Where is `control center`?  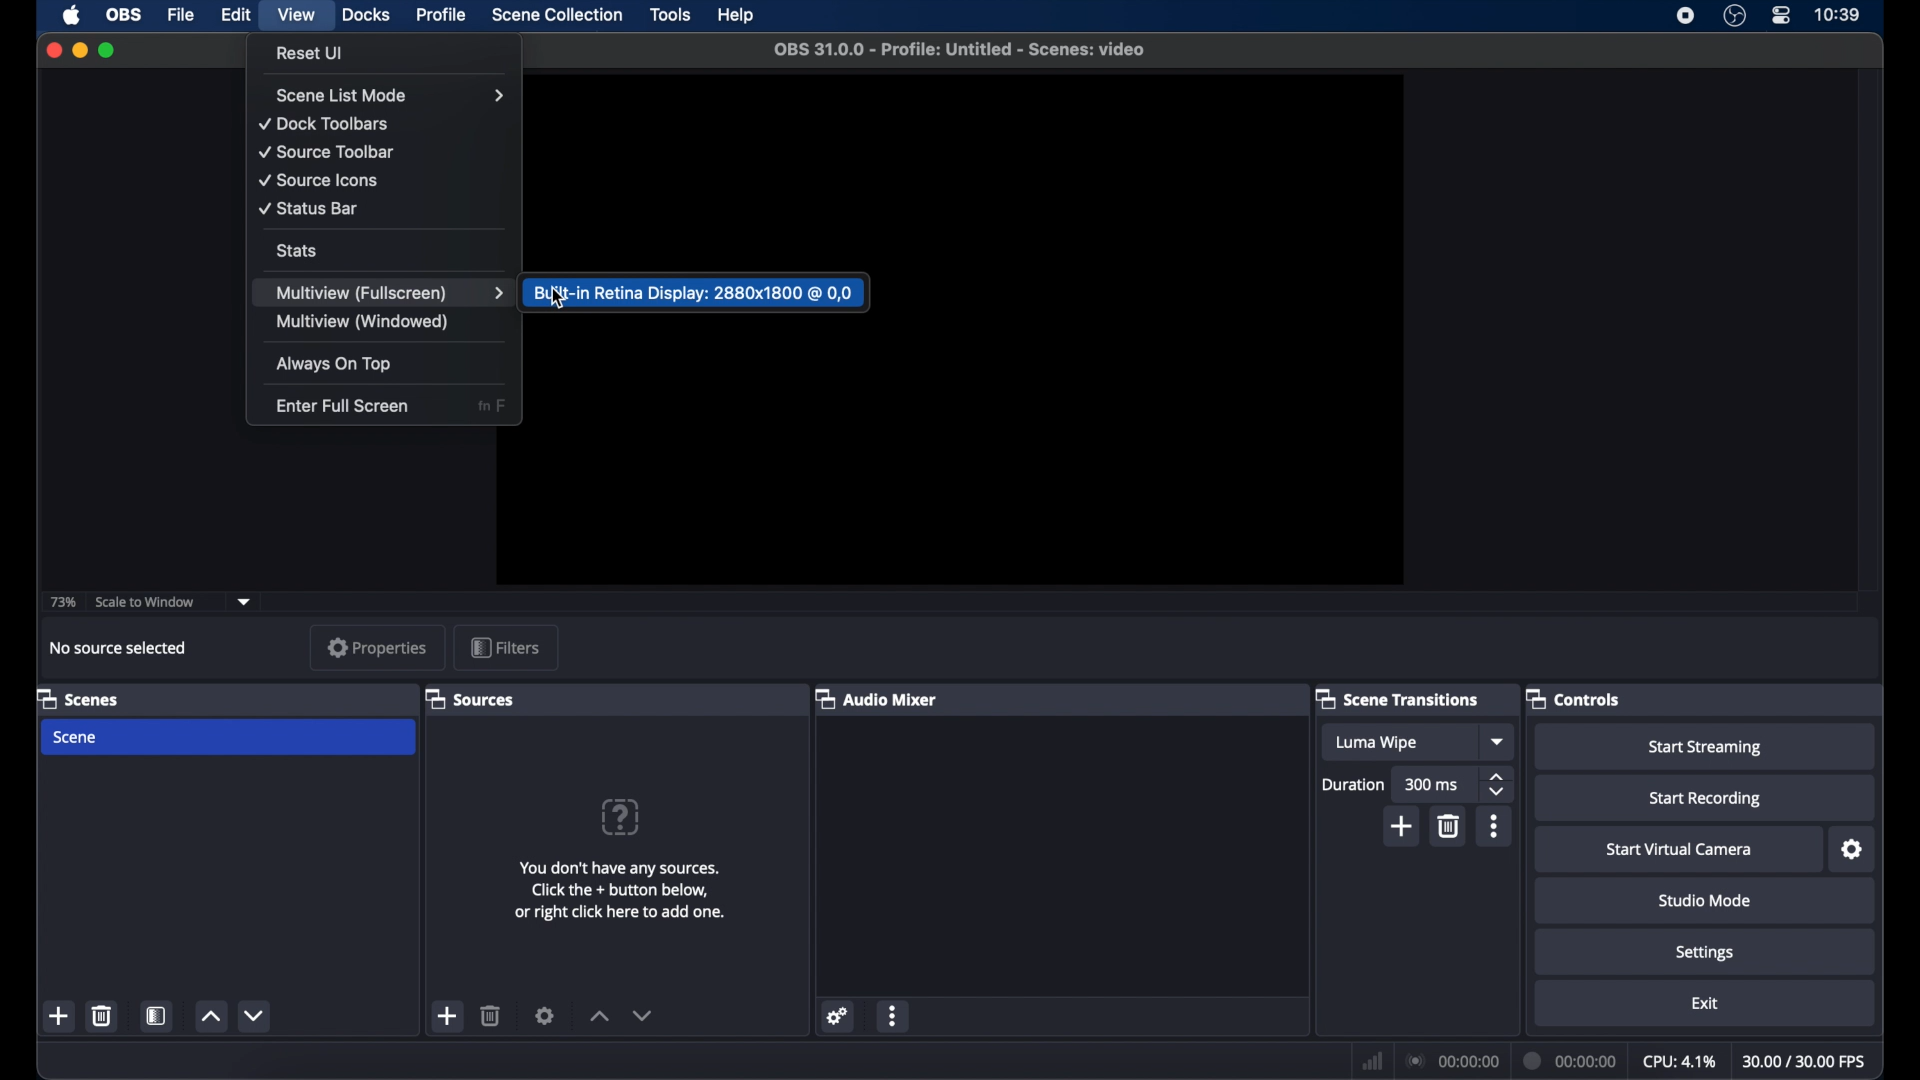 control center is located at coordinates (1781, 16).